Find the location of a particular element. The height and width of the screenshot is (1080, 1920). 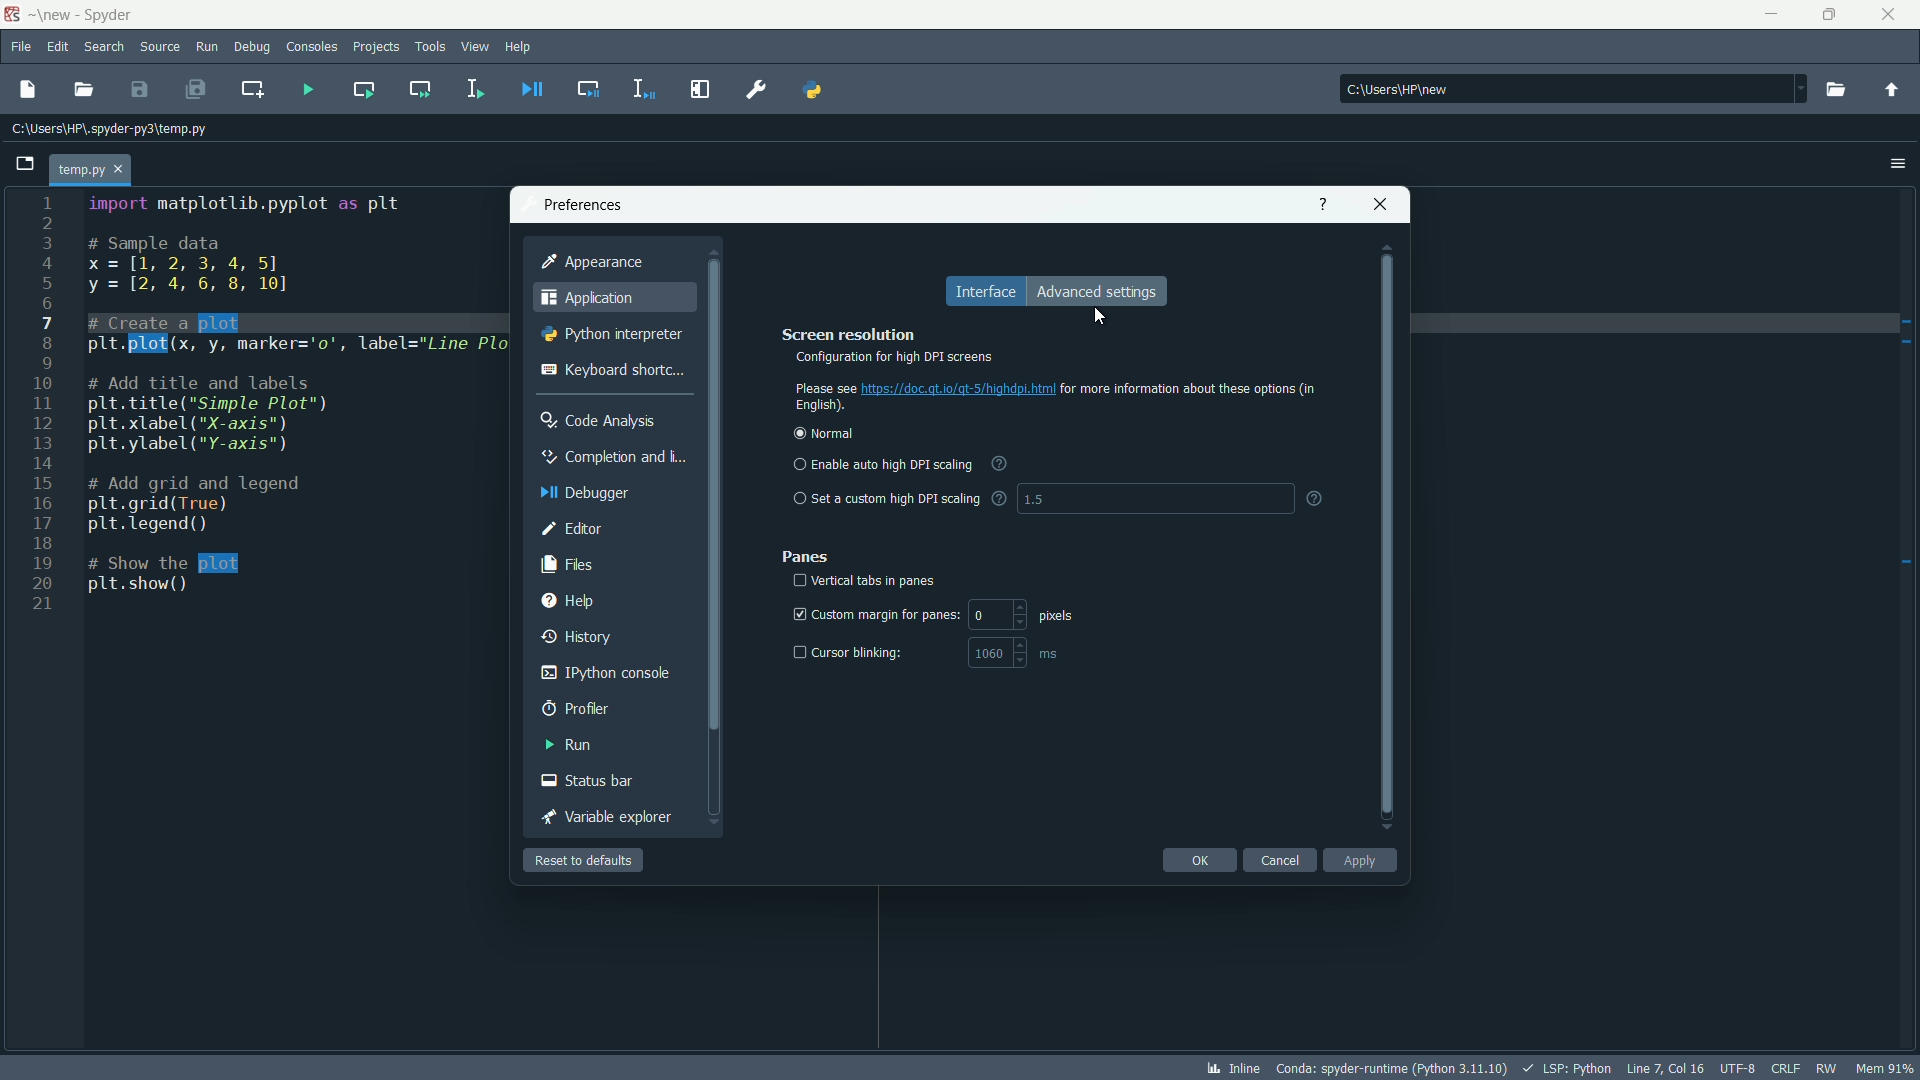

custom margin for panes is located at coordinates (886, 614).